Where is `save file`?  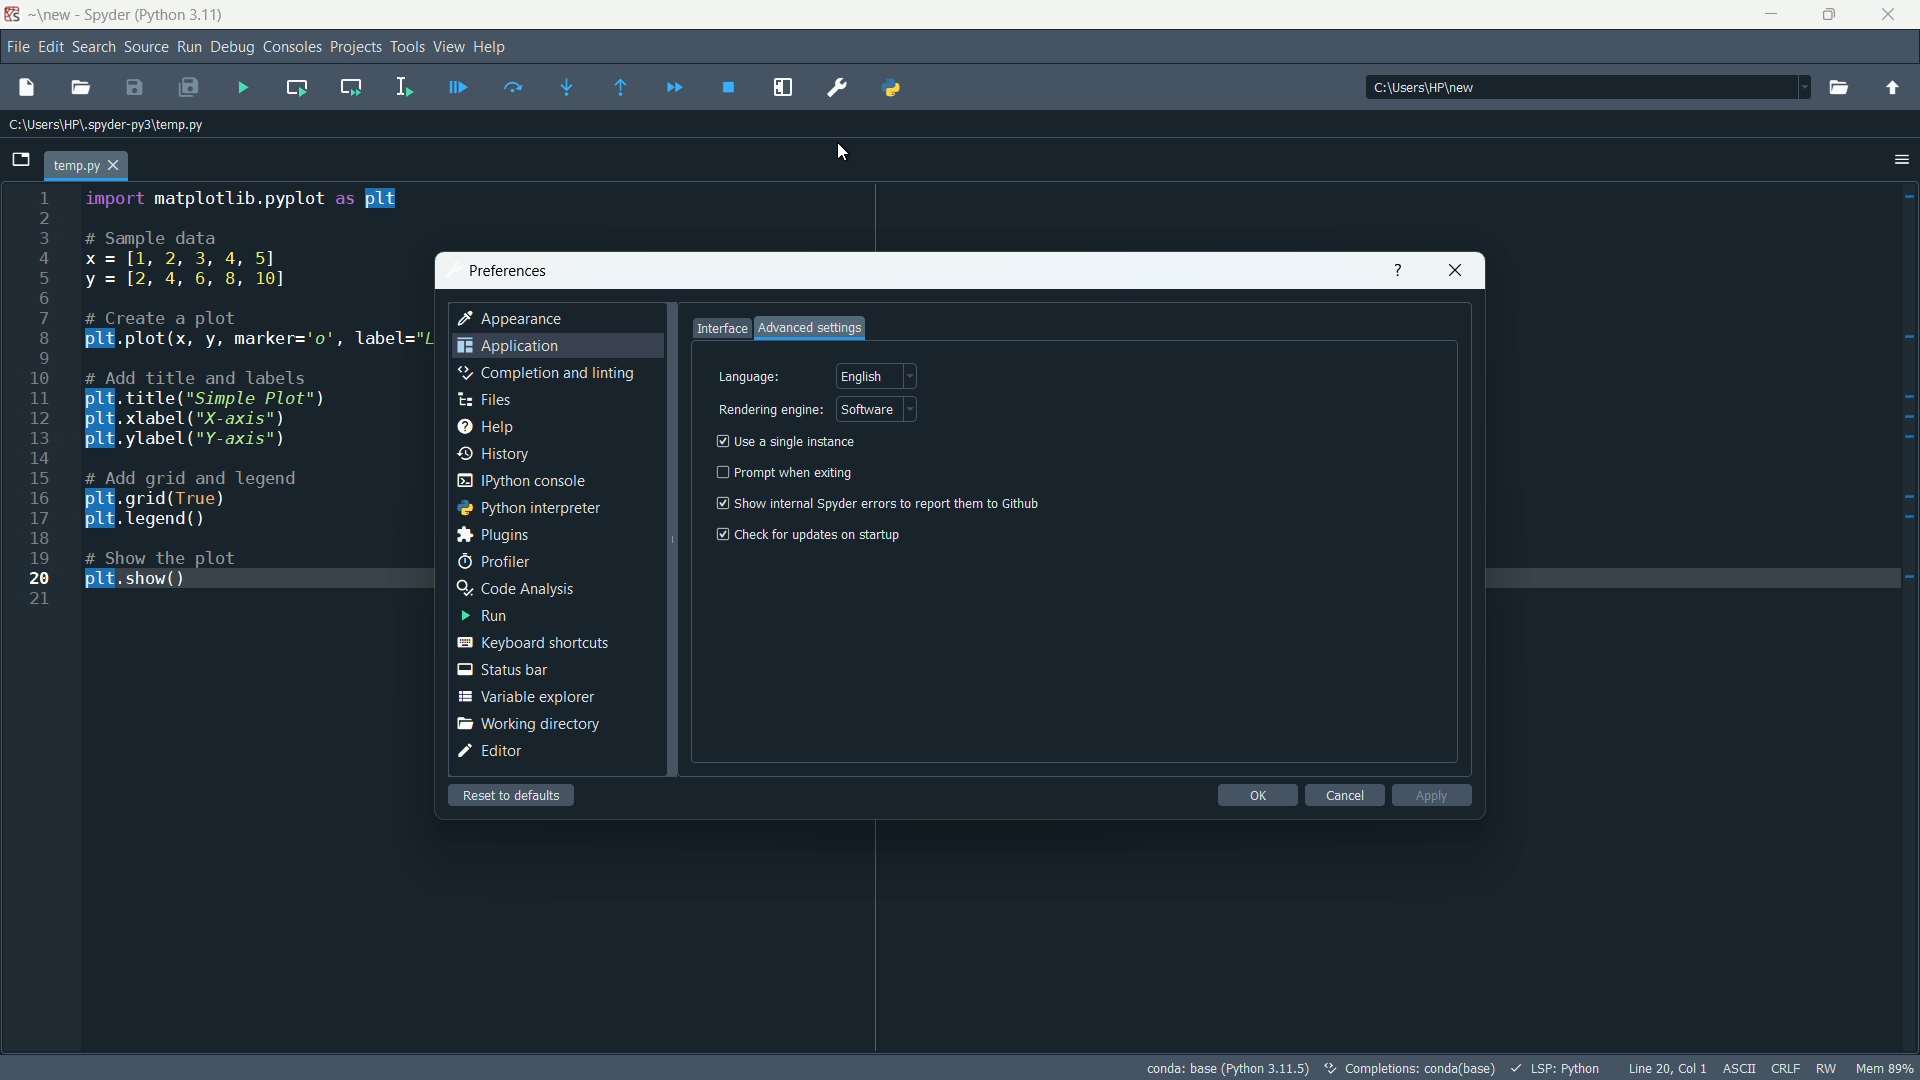 save file is located at coordinates (136, 89).